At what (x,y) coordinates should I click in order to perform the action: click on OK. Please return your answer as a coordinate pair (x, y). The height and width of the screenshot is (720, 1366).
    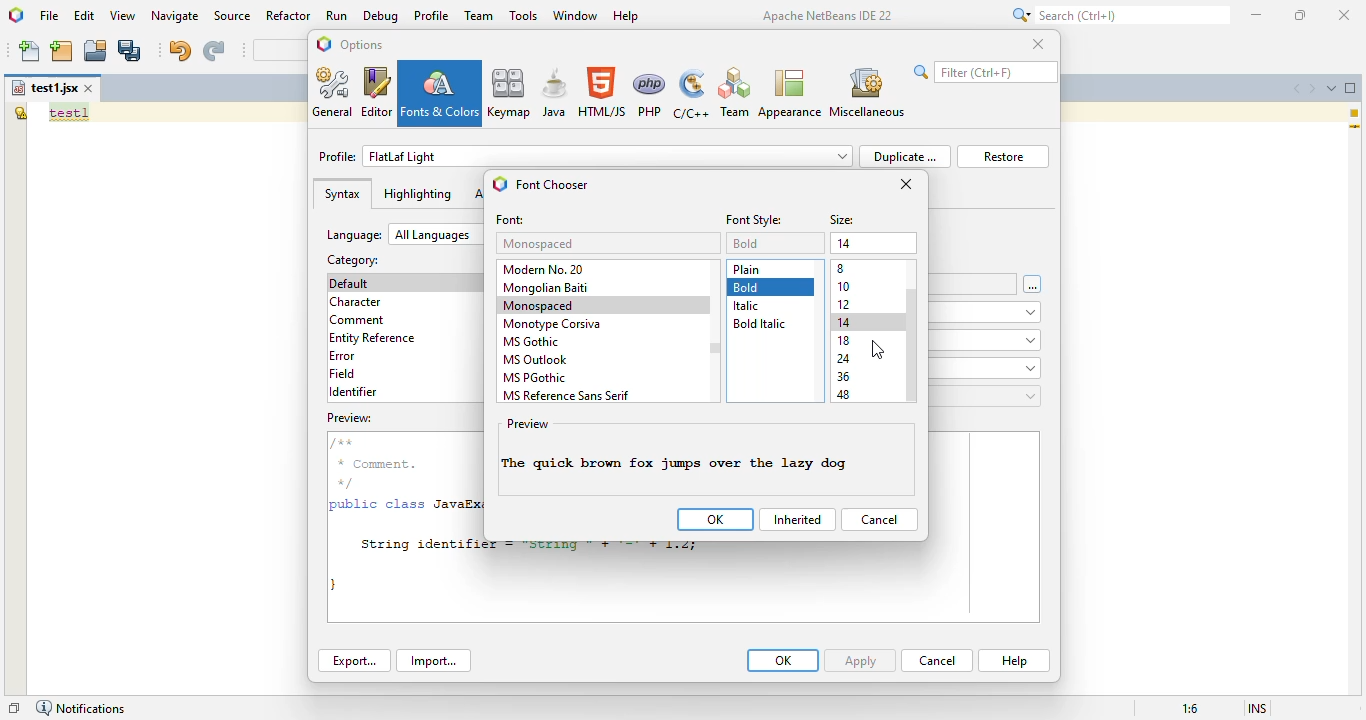
    Looking at the image, I should click on (715, 519).